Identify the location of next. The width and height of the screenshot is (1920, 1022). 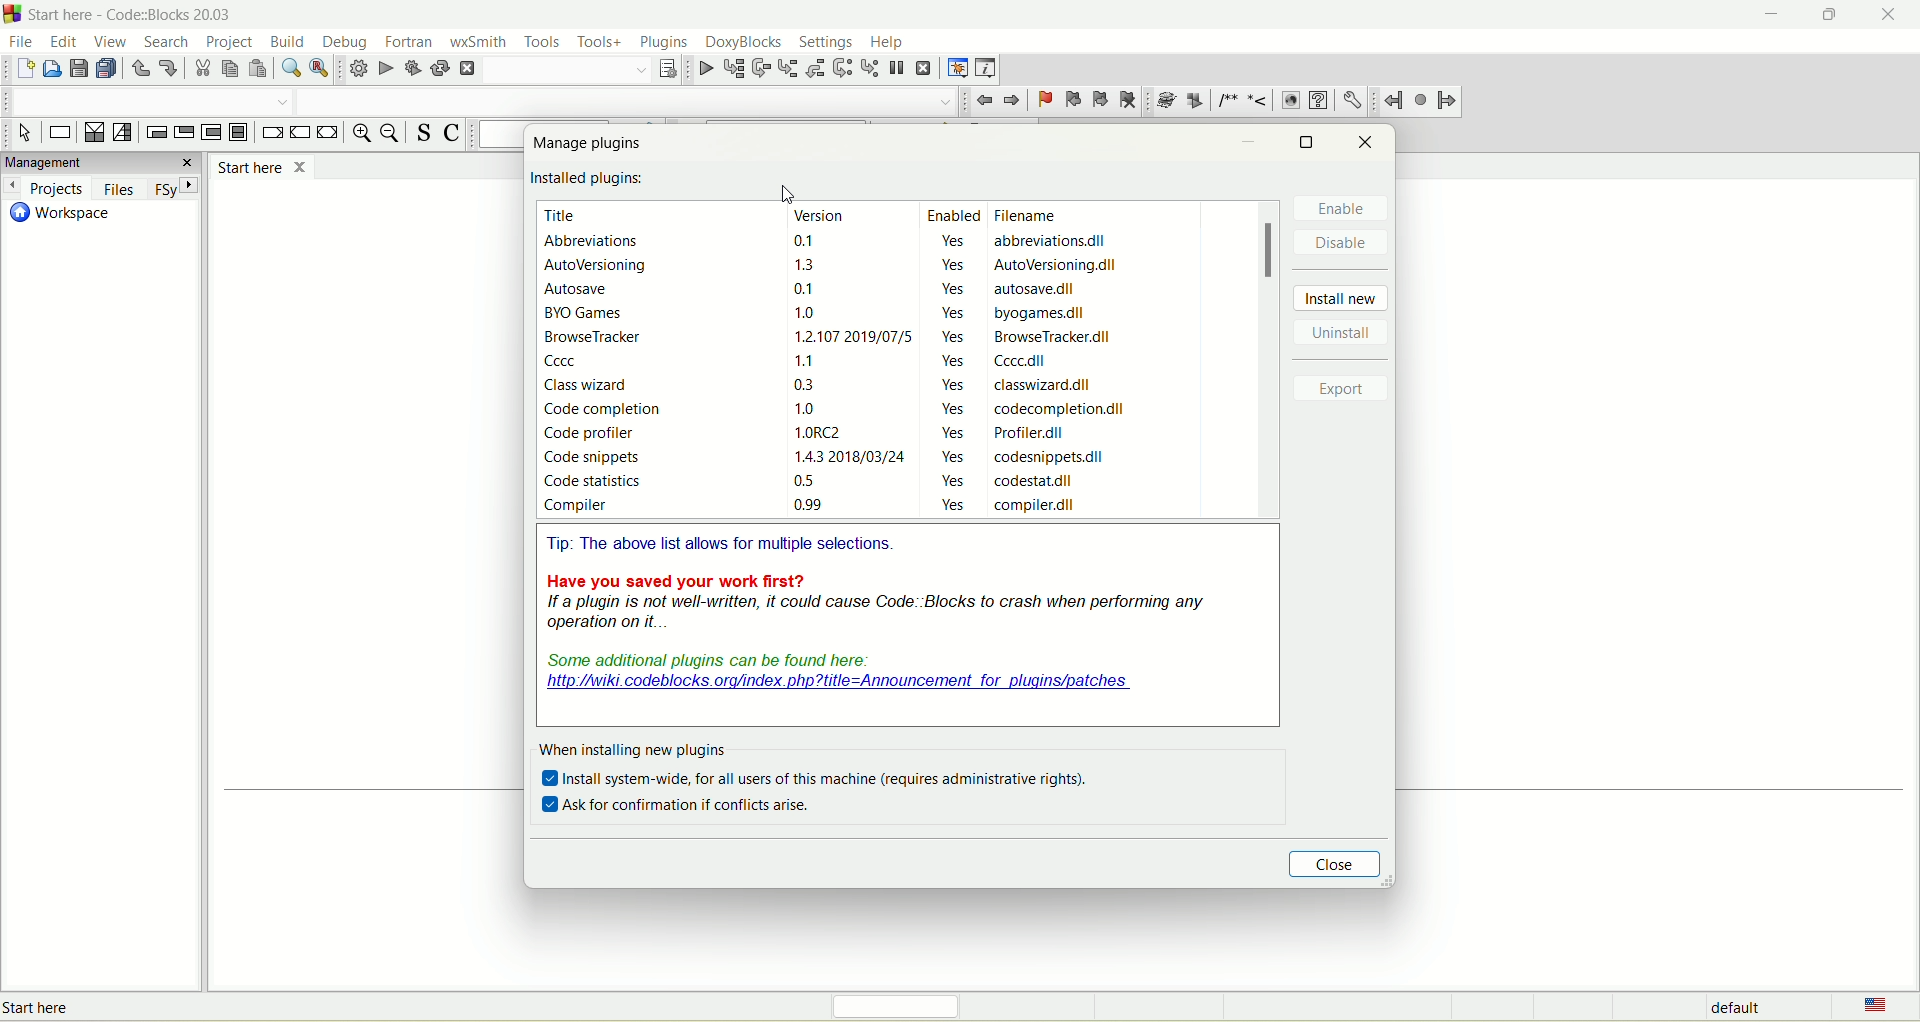
(1013, 100).